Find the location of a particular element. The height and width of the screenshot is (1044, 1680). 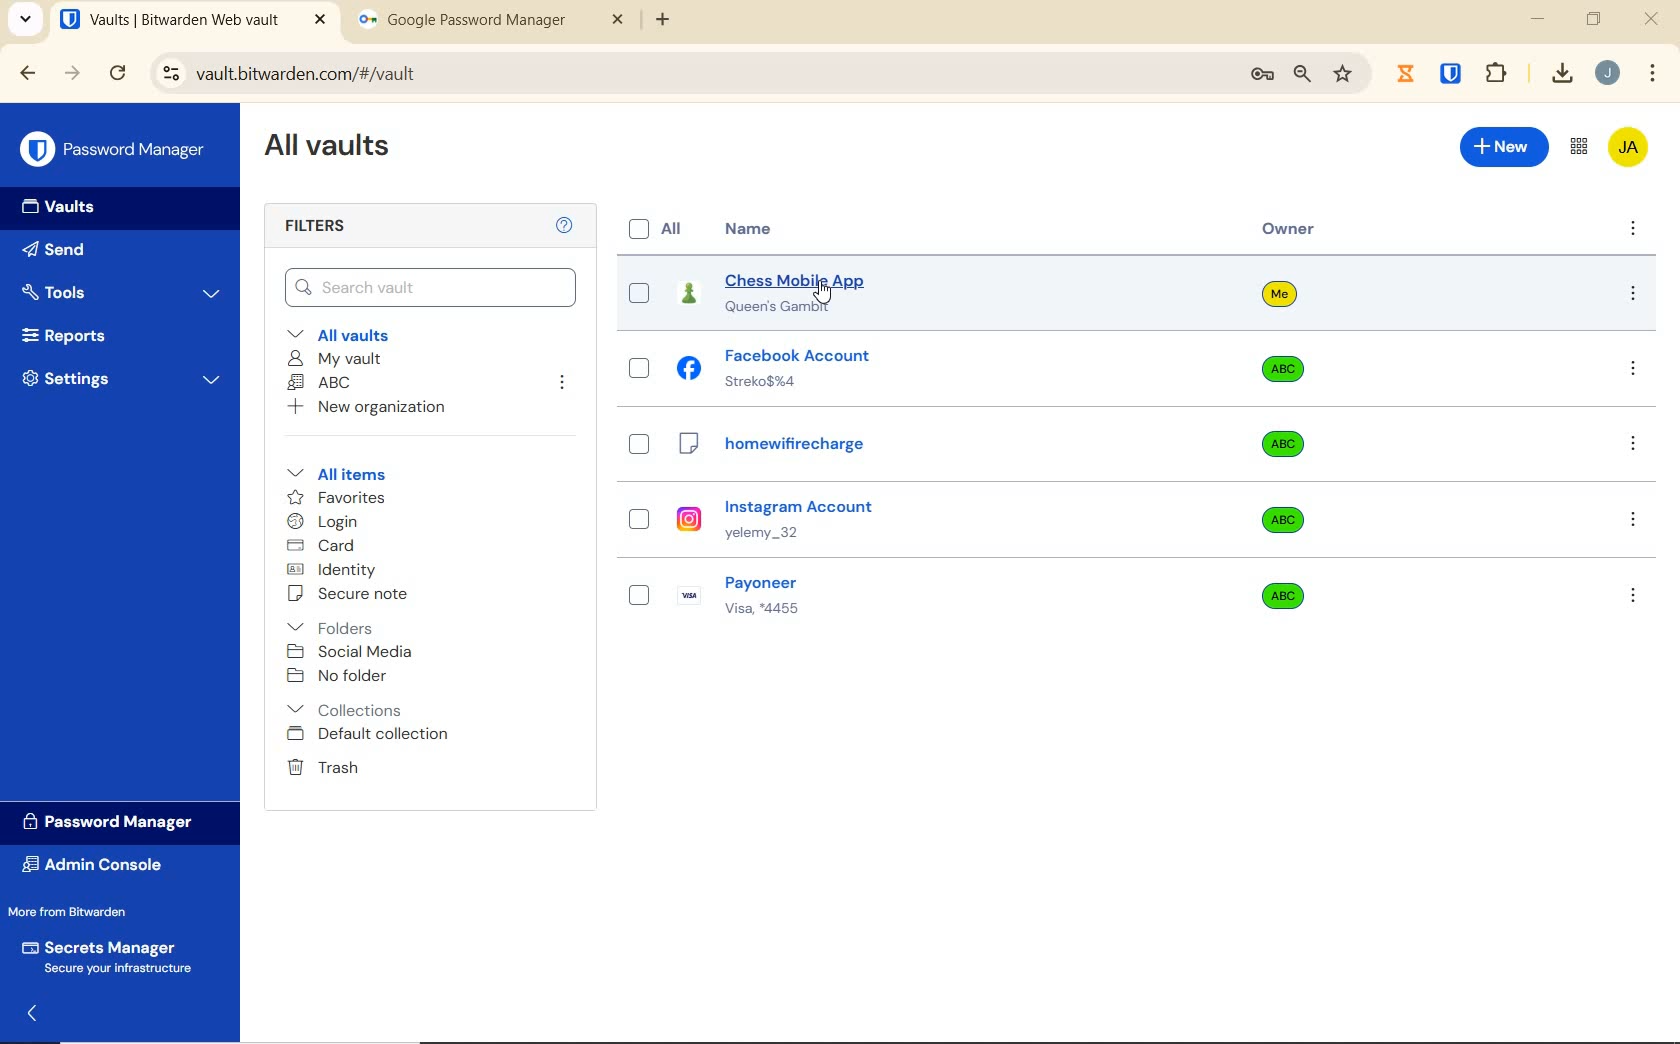

bookmark is located at coordinates (1344, 75).